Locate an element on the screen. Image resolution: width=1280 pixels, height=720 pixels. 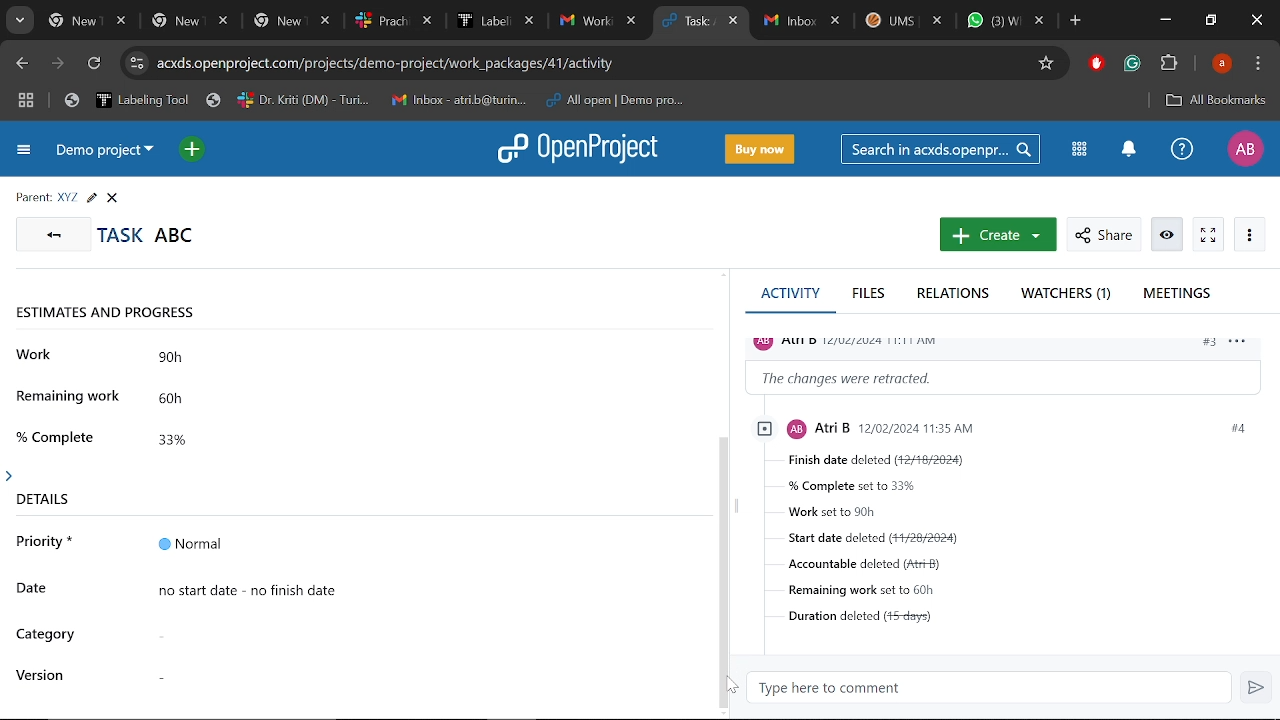
Current tab is located at coordinates (690, 22).